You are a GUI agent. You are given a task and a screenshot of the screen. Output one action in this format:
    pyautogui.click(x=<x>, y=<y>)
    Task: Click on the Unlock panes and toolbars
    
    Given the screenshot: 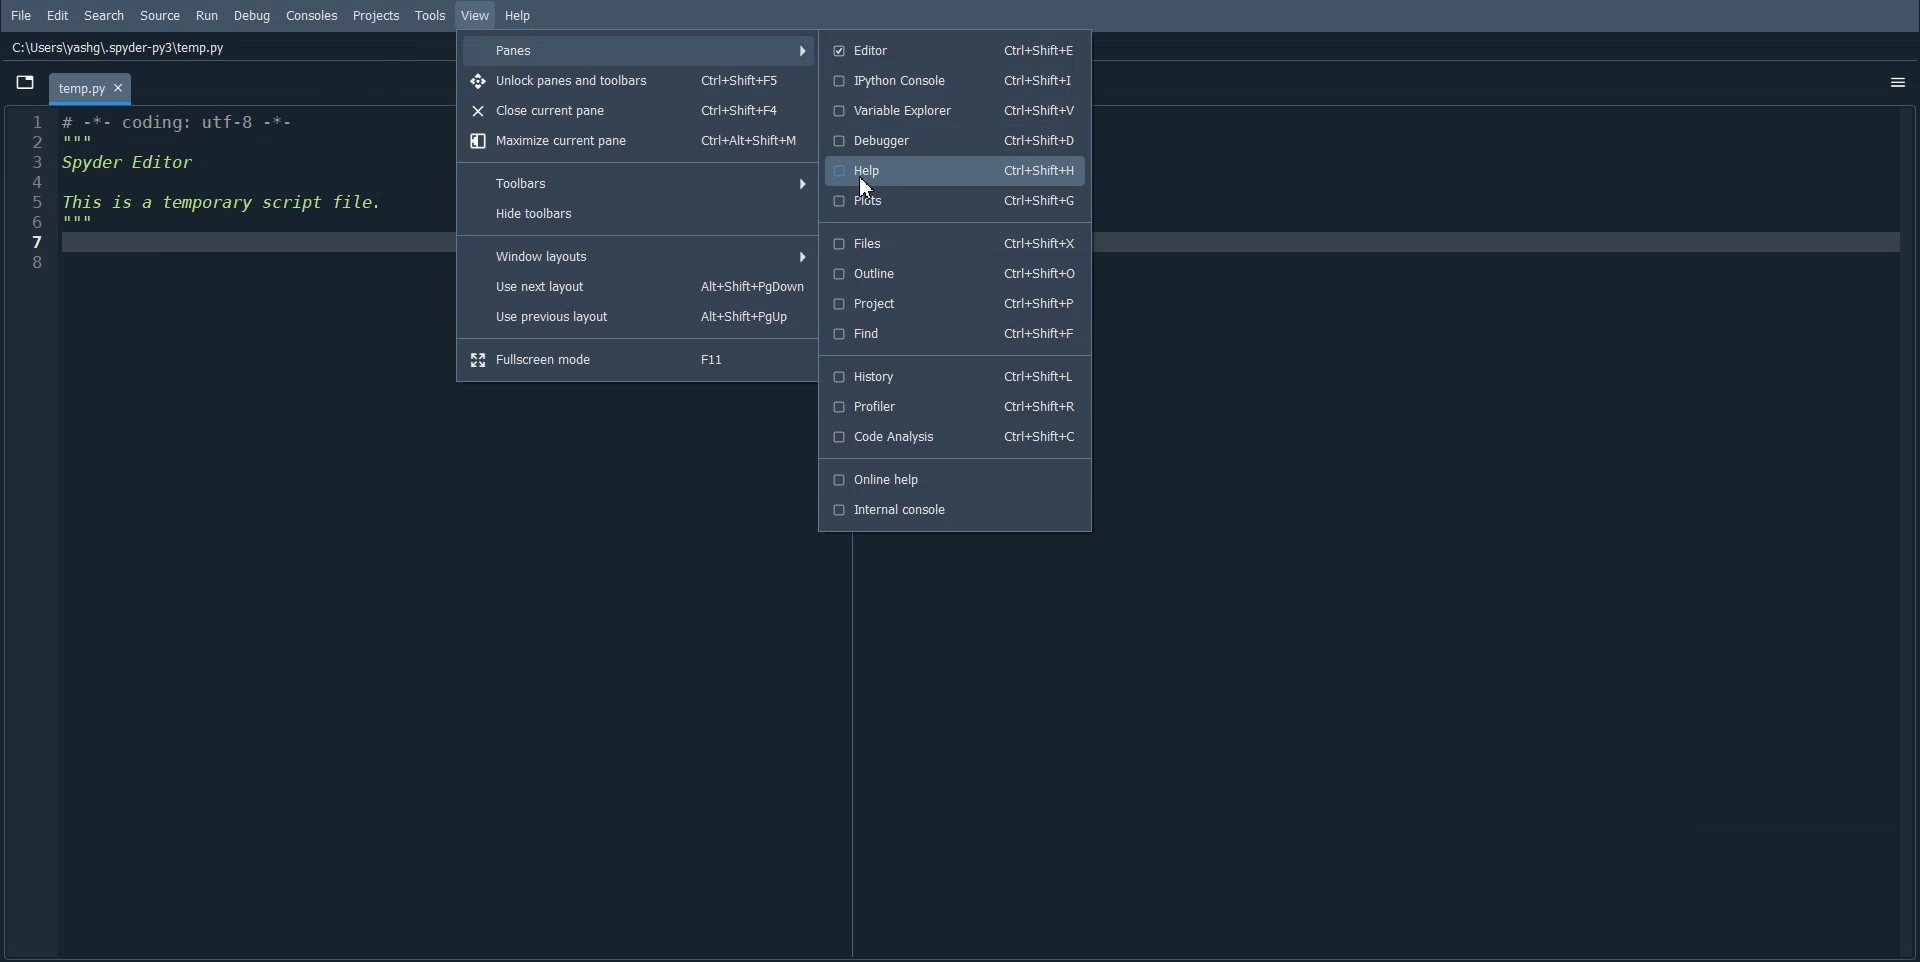 What is the action you would take?
    pyautogui.click(x=637, y=81)
    